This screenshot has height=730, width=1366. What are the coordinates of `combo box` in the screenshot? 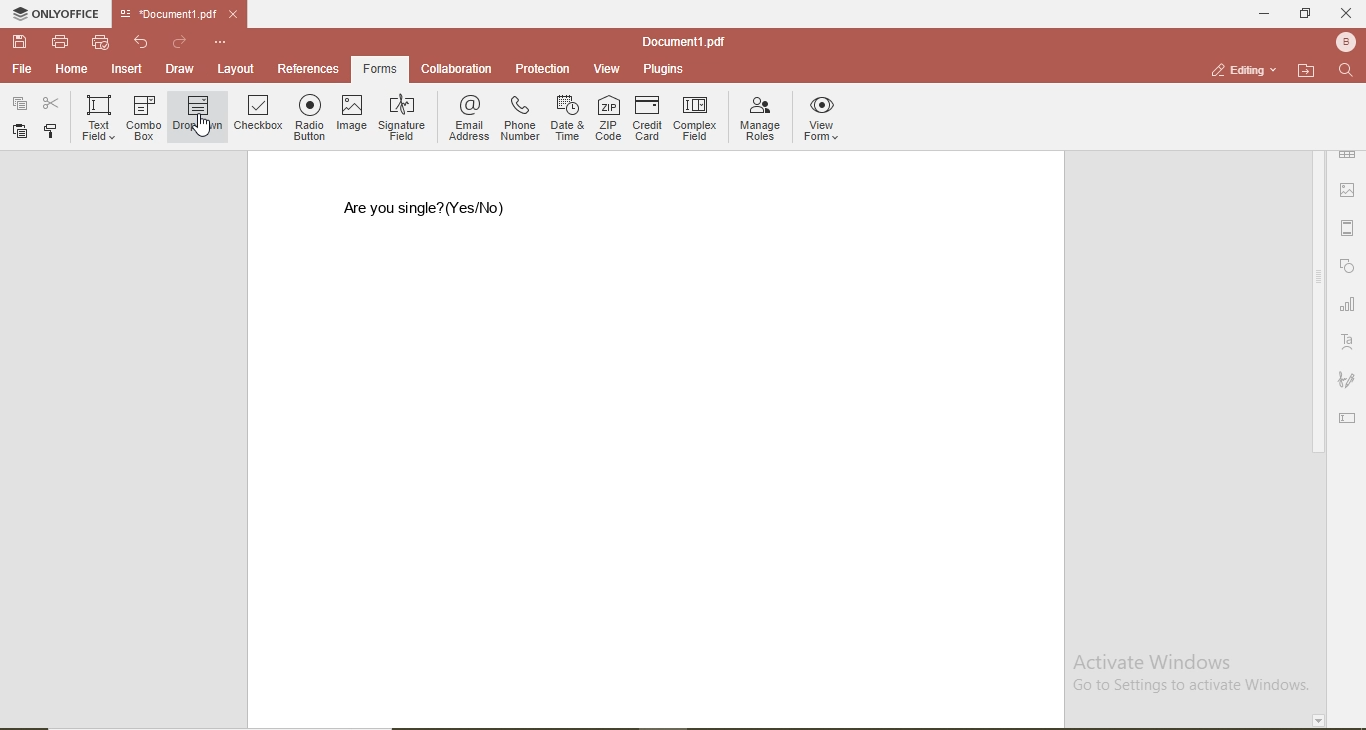 It's located at (143, 116).